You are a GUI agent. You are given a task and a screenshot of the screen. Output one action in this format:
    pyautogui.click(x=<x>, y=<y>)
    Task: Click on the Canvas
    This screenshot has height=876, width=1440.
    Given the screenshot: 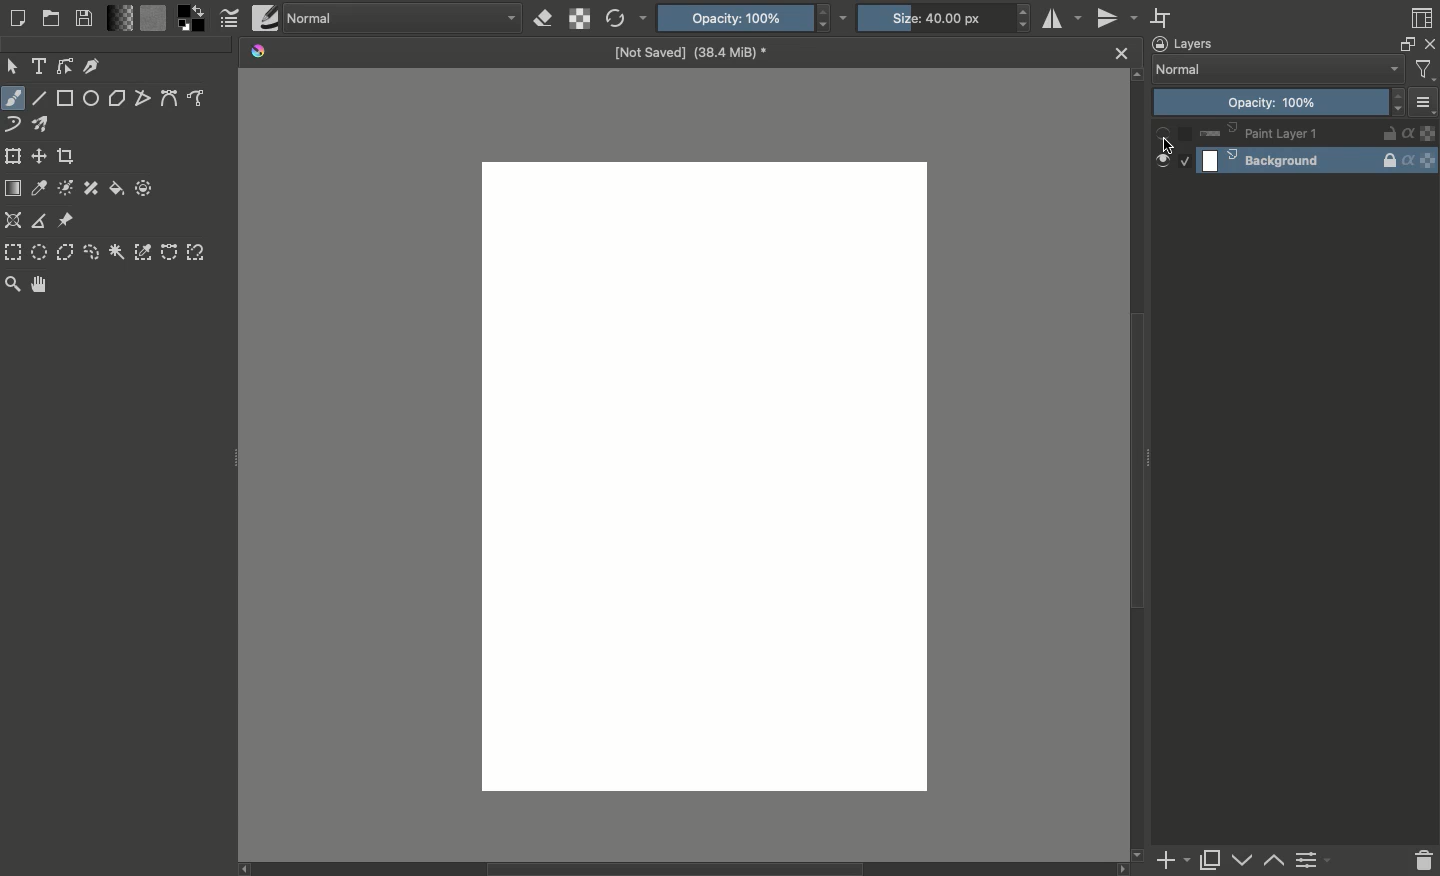 What is the action you would take?
    pyautogui.click(x=707, y=476)
    